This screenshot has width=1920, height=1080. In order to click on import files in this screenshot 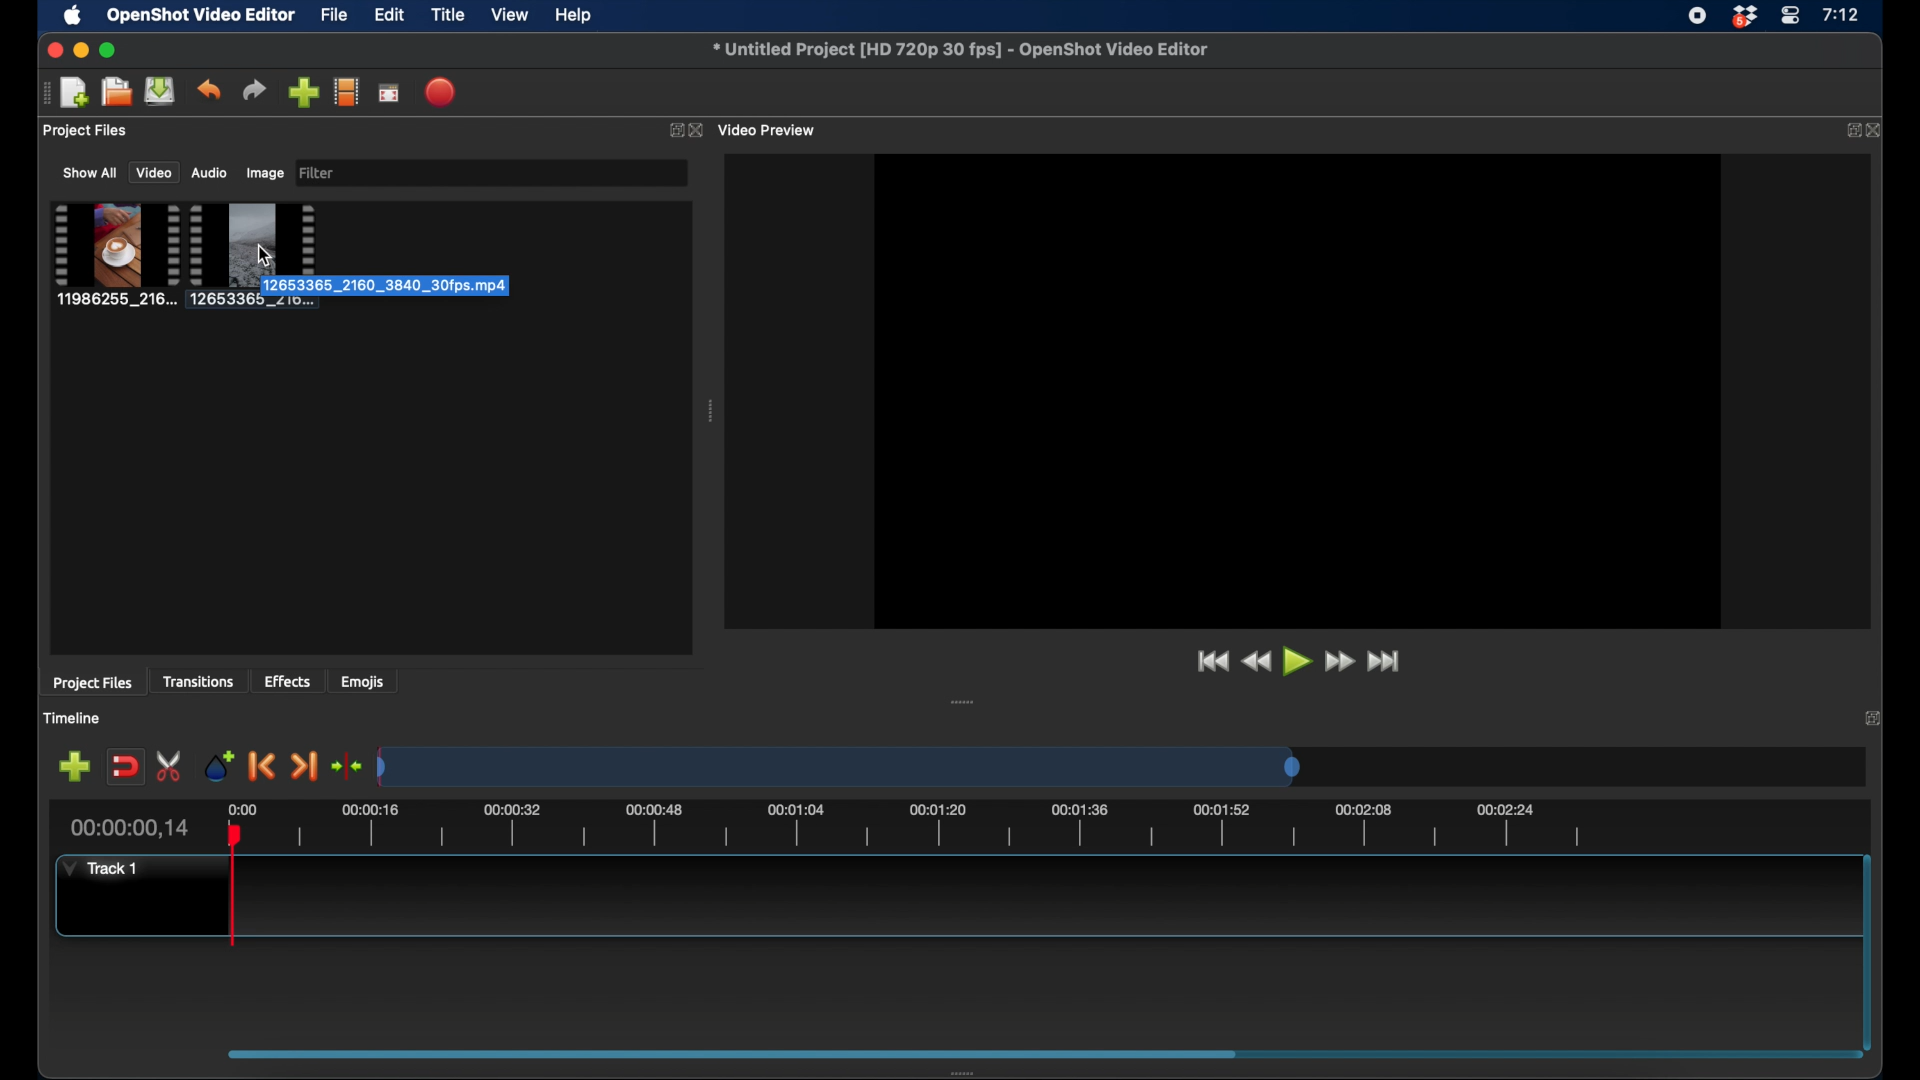, I will do `click(304, 92)`.